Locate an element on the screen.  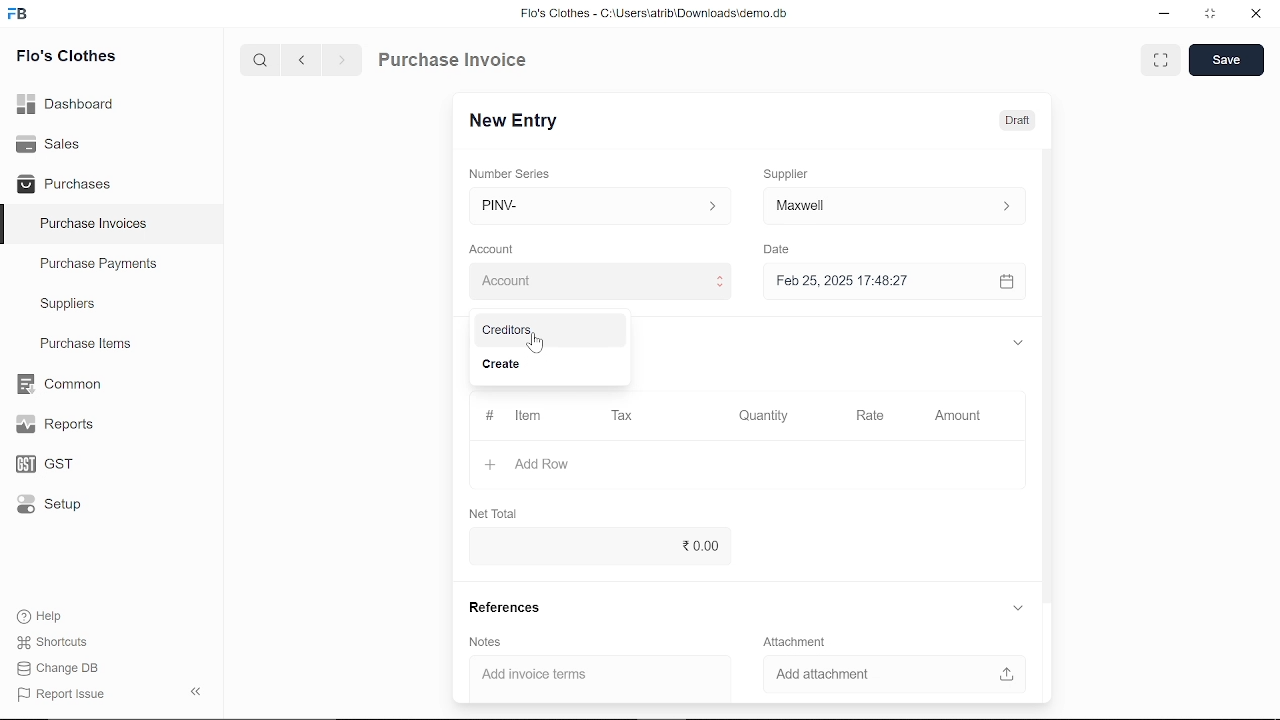
Net Total is located at coordinates (497, 513).